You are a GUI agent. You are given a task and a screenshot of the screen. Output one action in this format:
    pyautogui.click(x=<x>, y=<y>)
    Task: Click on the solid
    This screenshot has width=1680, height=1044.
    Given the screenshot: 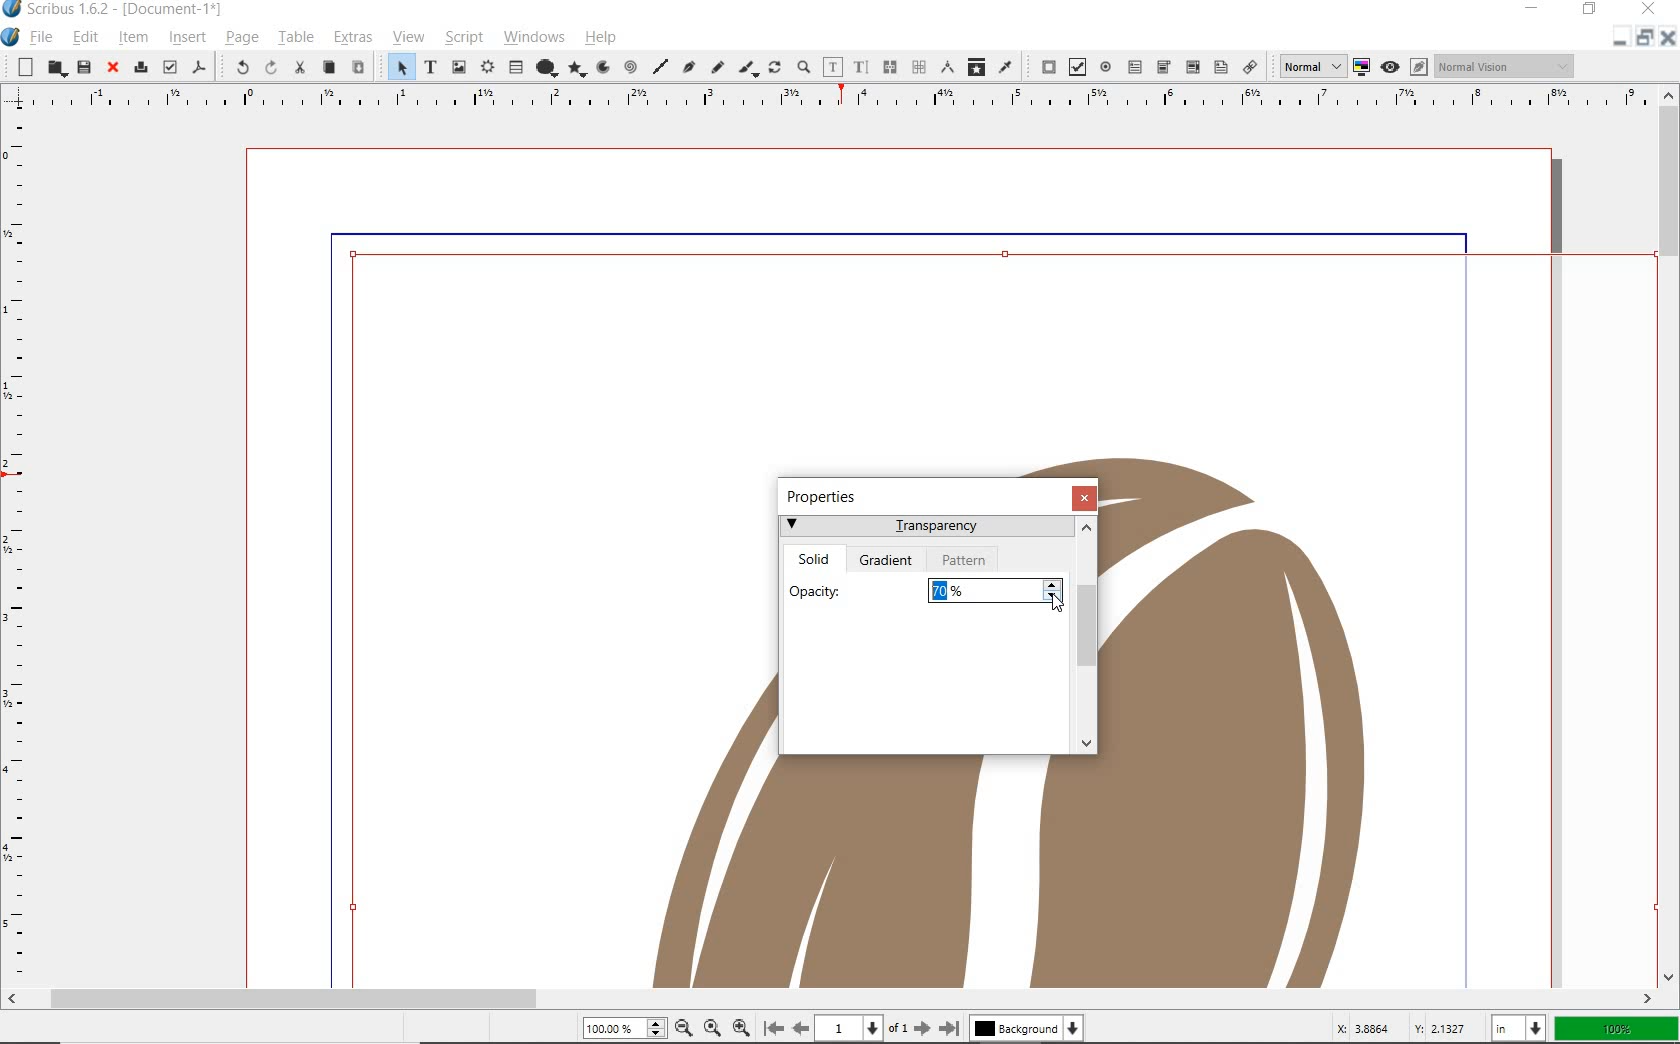 What is the action you would take?
    pyautogui.click(x=816, y=556)
    